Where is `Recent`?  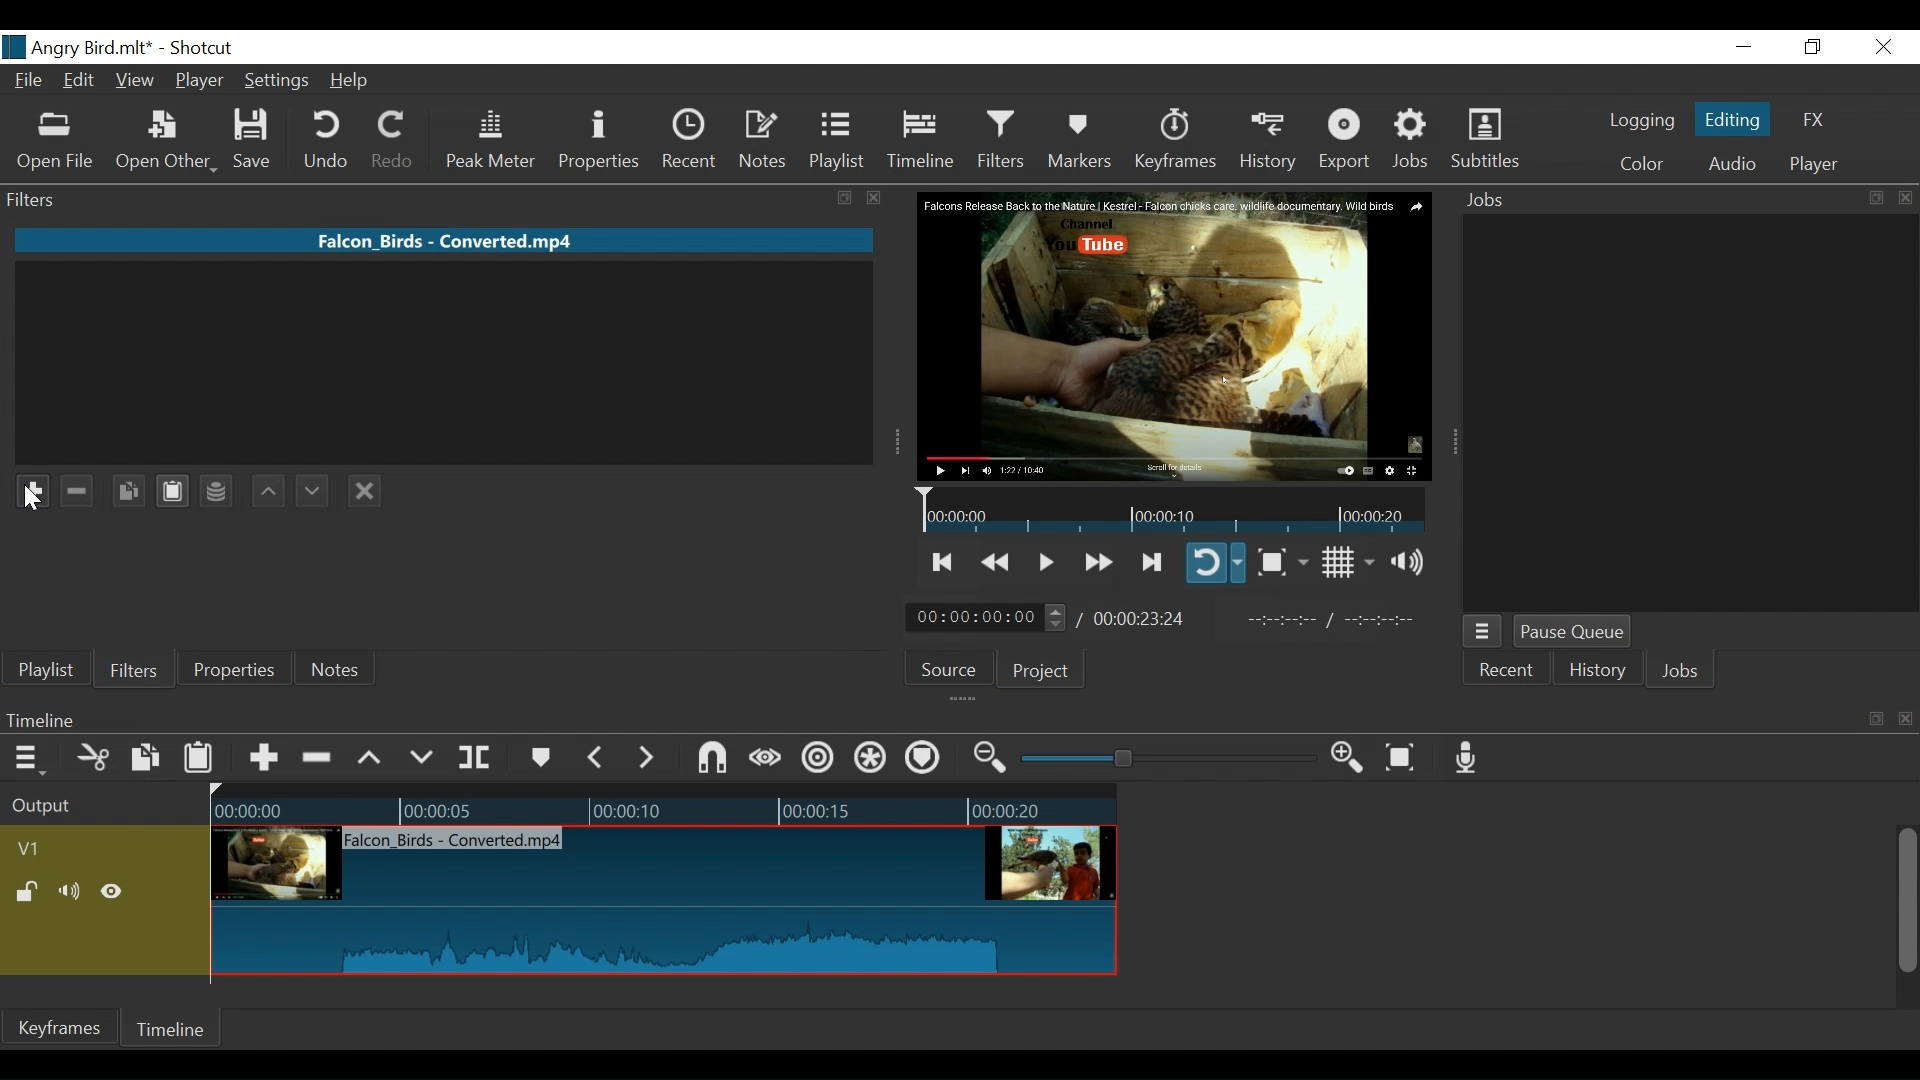 Recent is located at coordinates (694, 140).